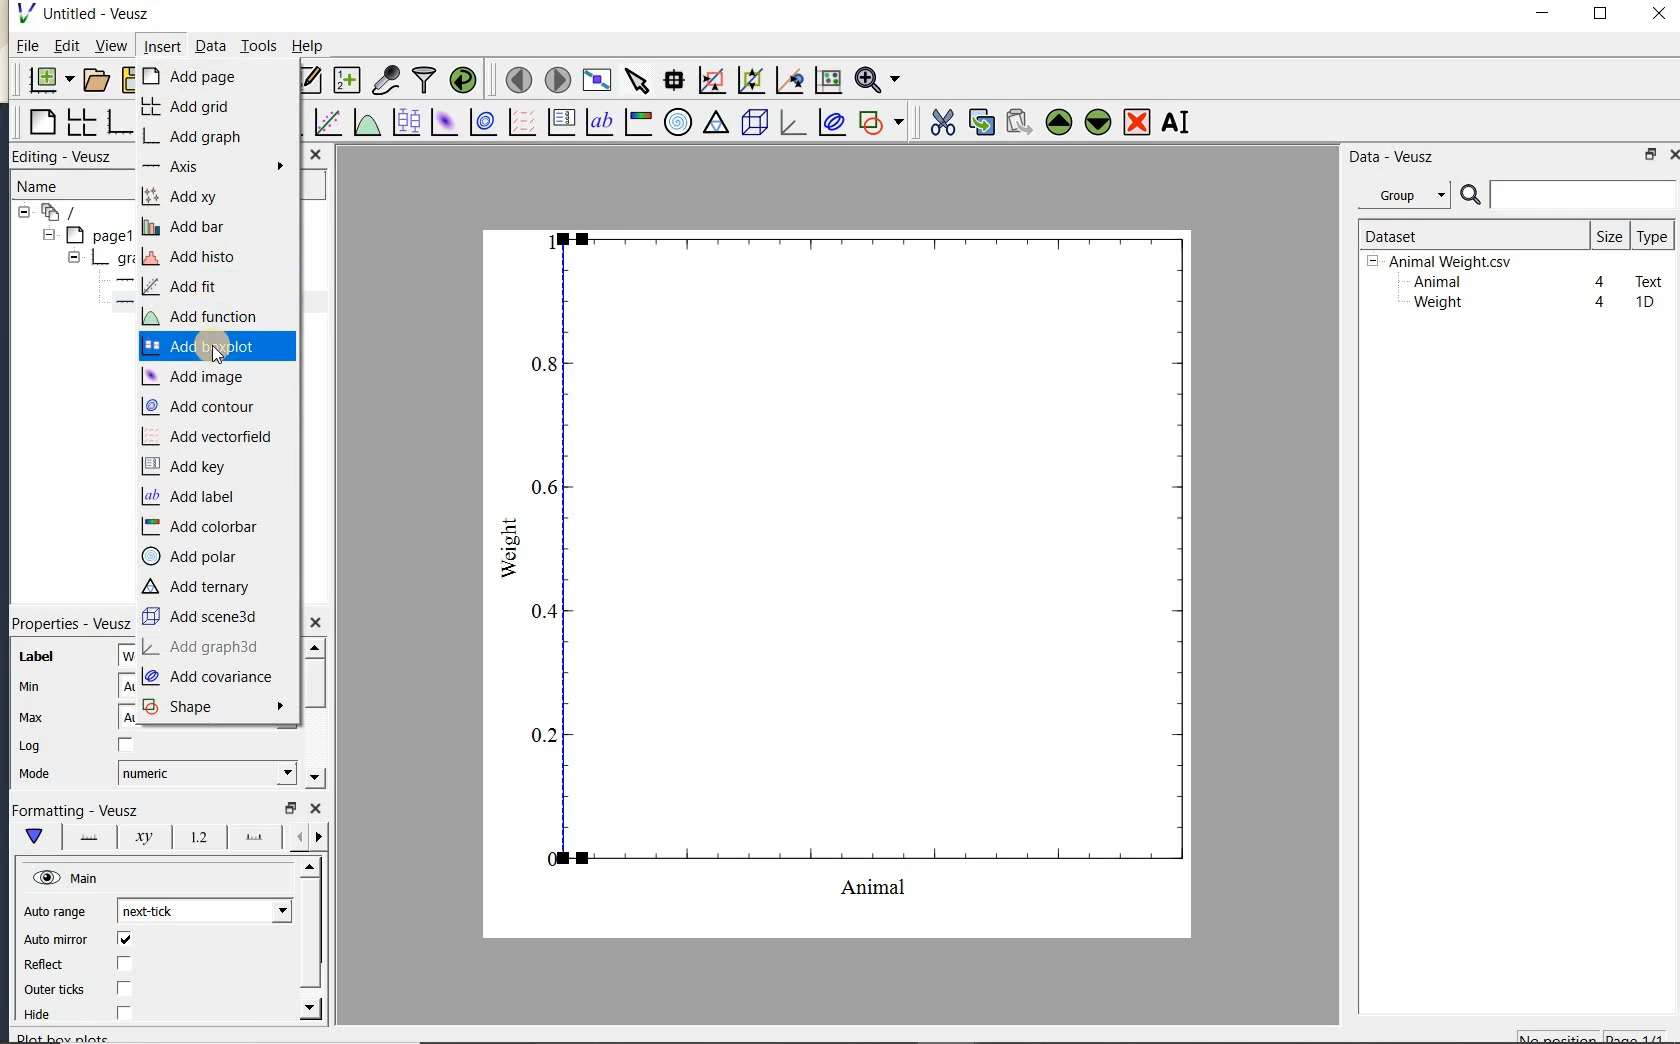 Image resolution: width=1680 pixels, height=1044 pixels. I want to click on image color bar, so click(638, 122).